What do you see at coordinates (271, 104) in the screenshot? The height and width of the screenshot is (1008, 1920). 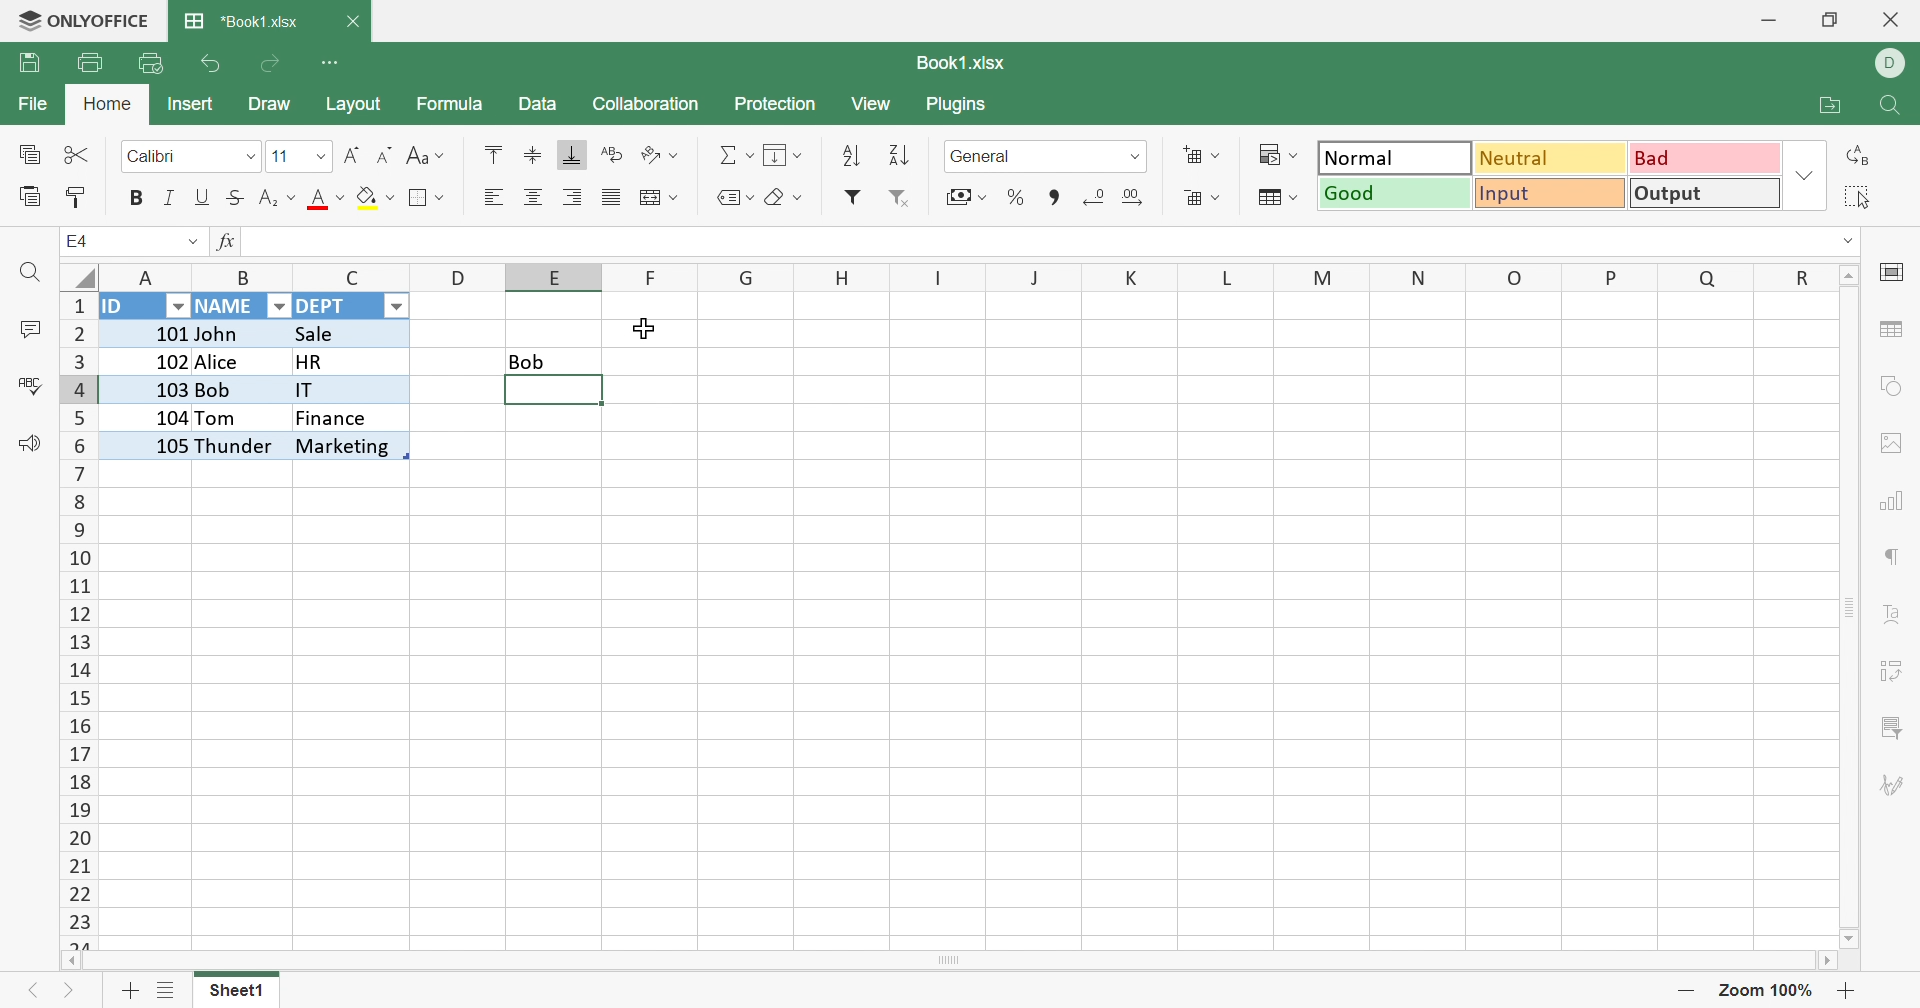 I see `Draw` at bounding box center [271, 104].